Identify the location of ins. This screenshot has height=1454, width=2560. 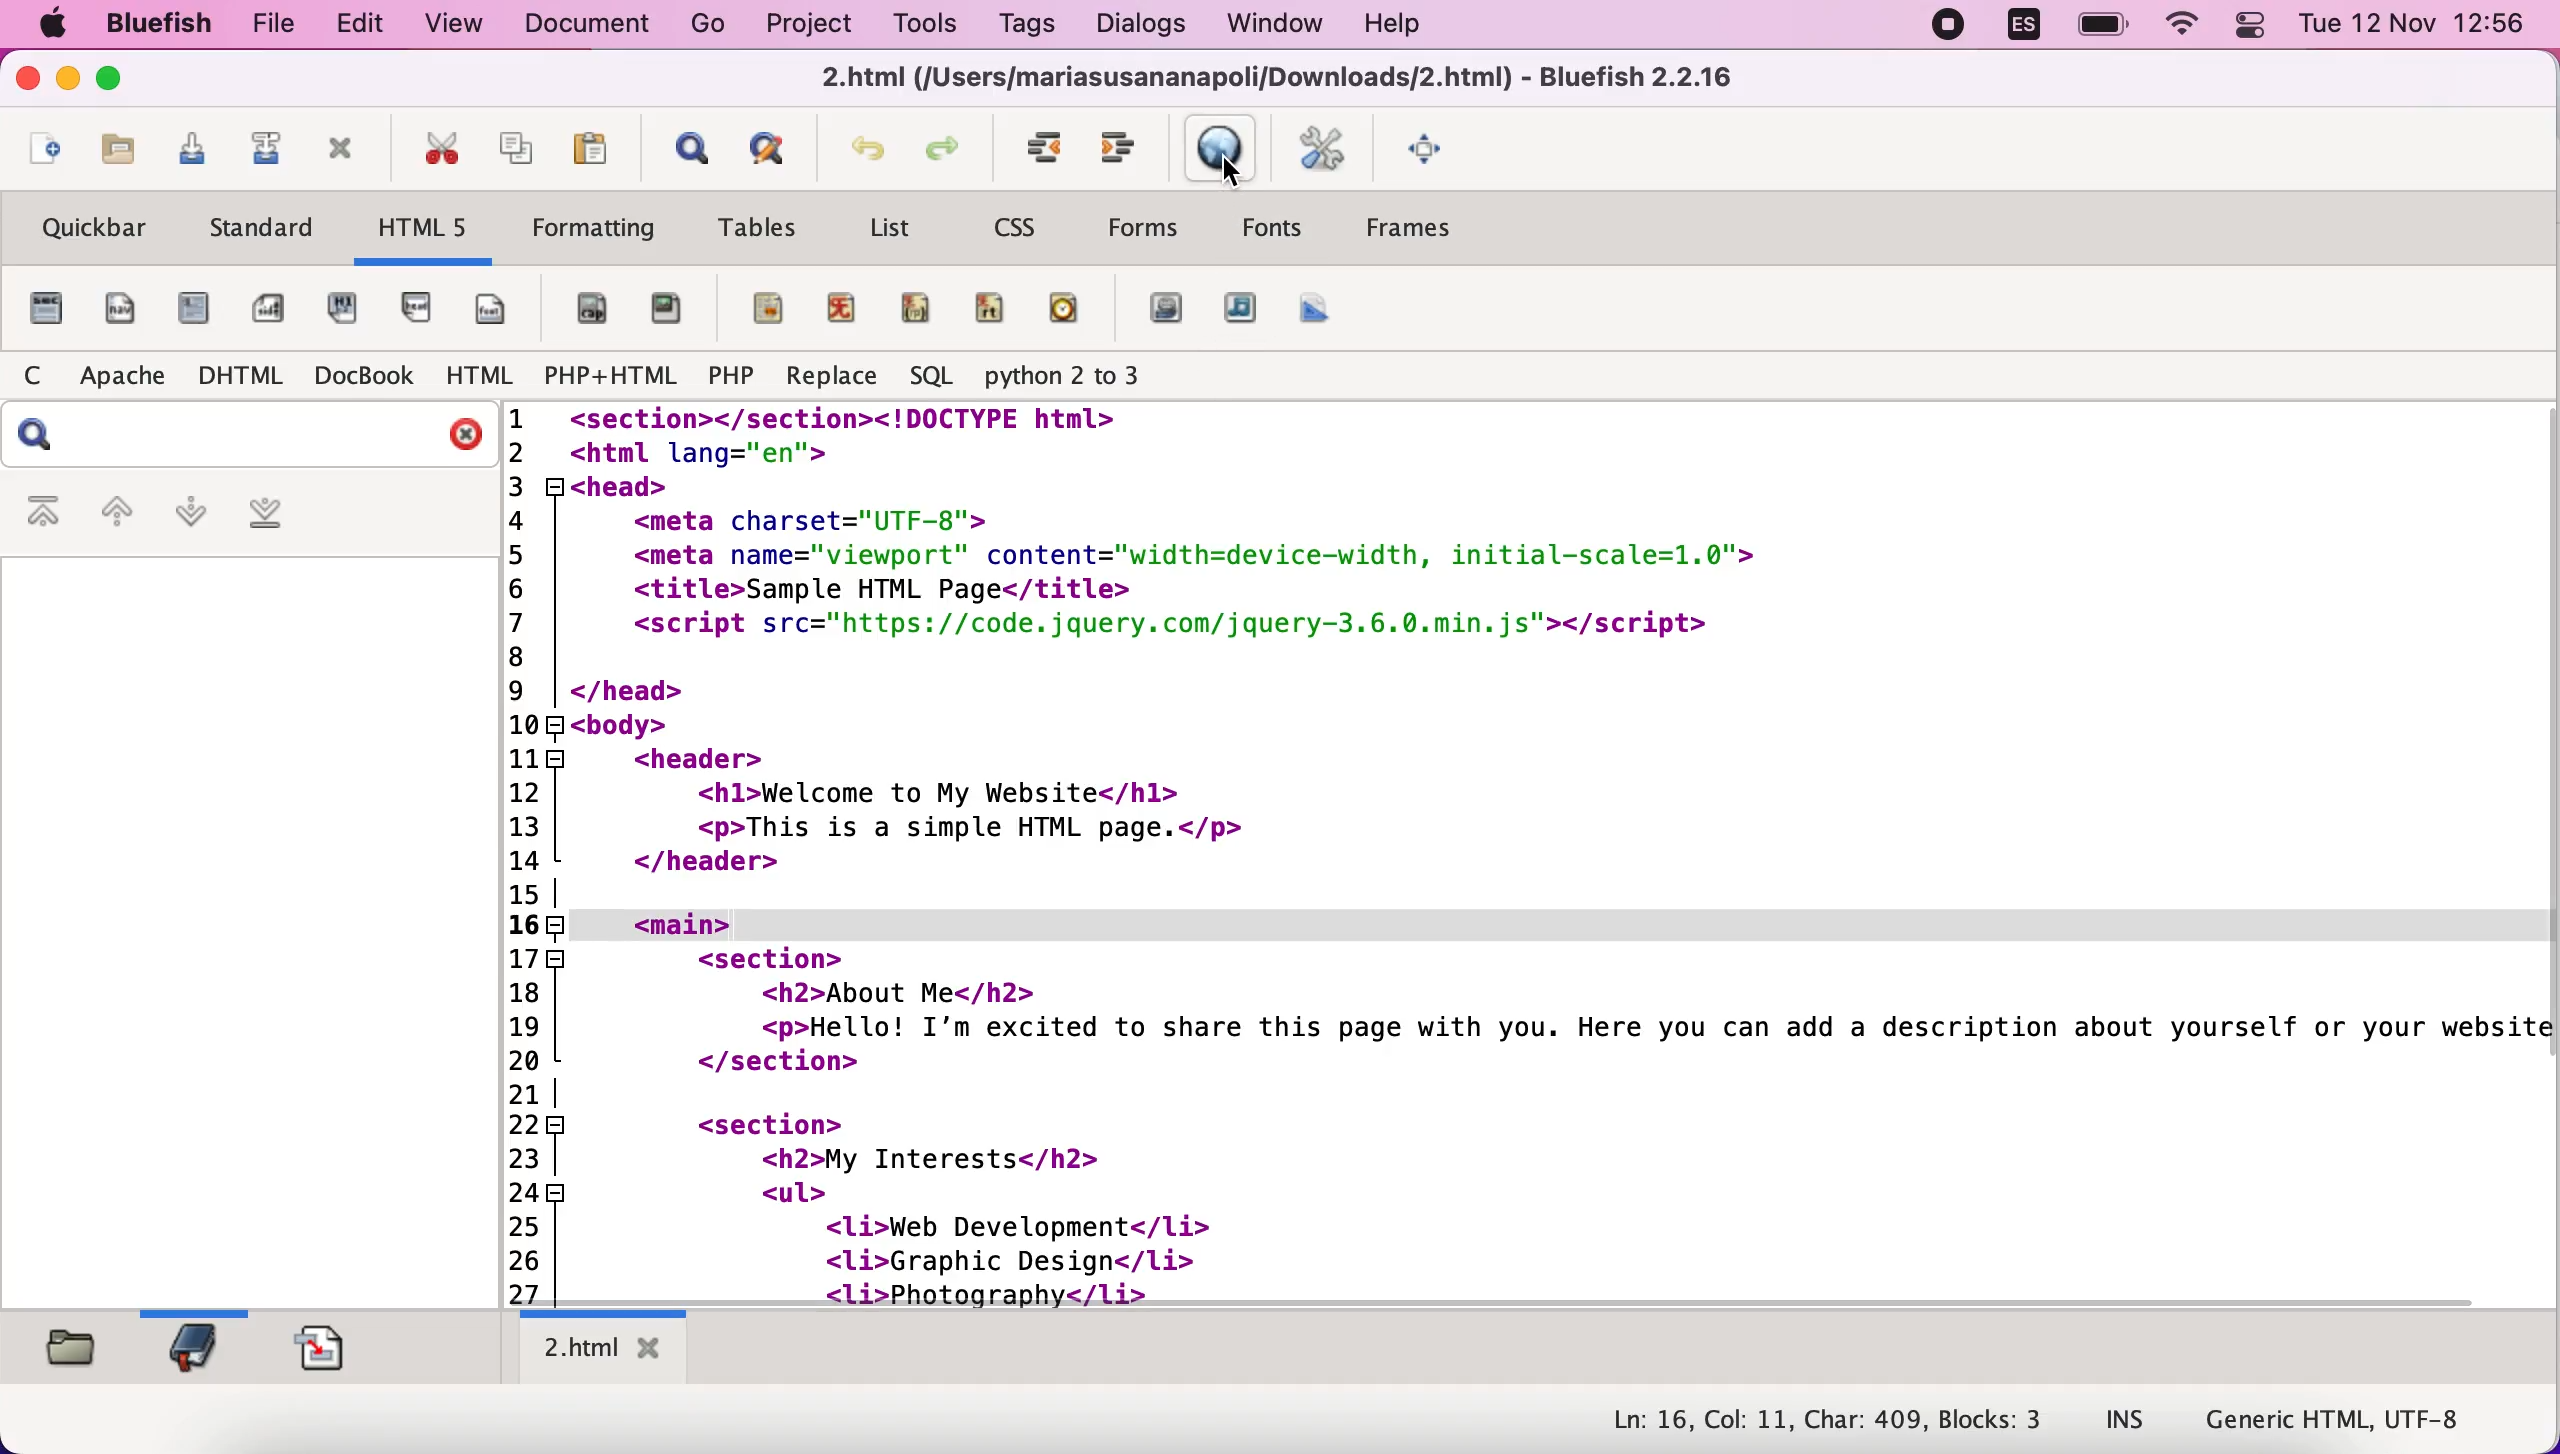
(2109, 1420).